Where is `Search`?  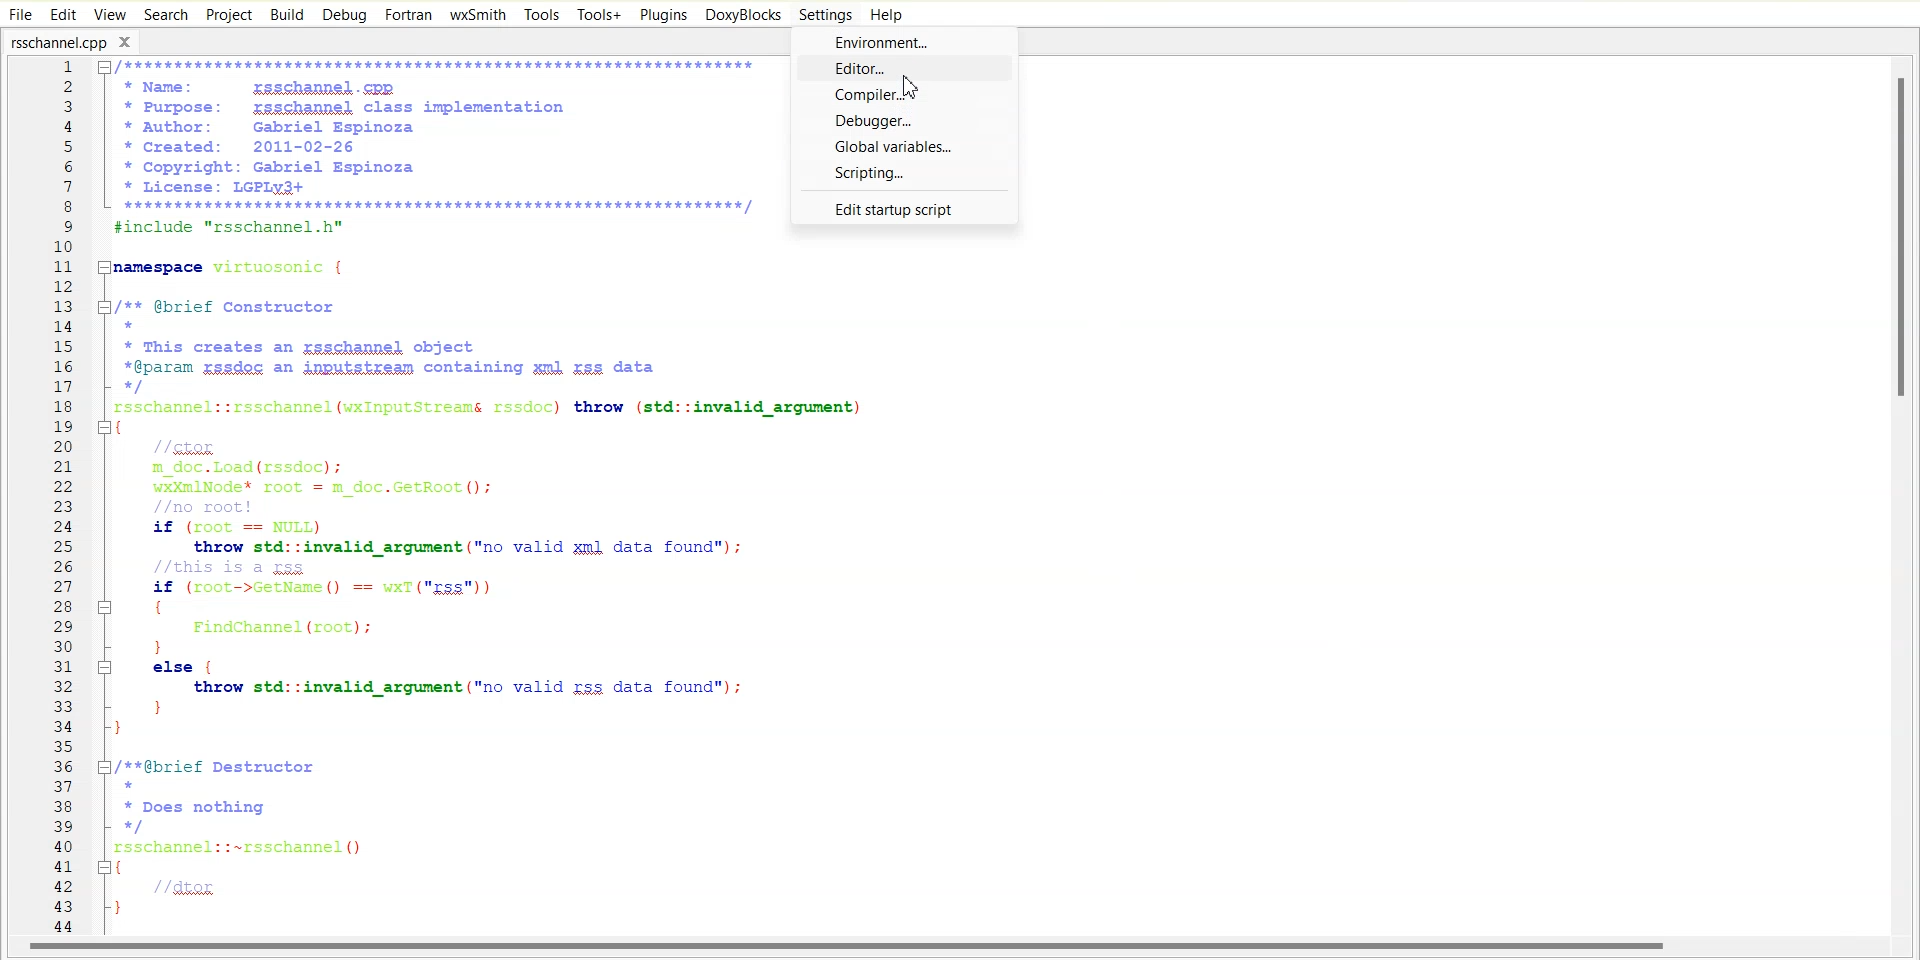
Search is located at coordinates (166, 14).